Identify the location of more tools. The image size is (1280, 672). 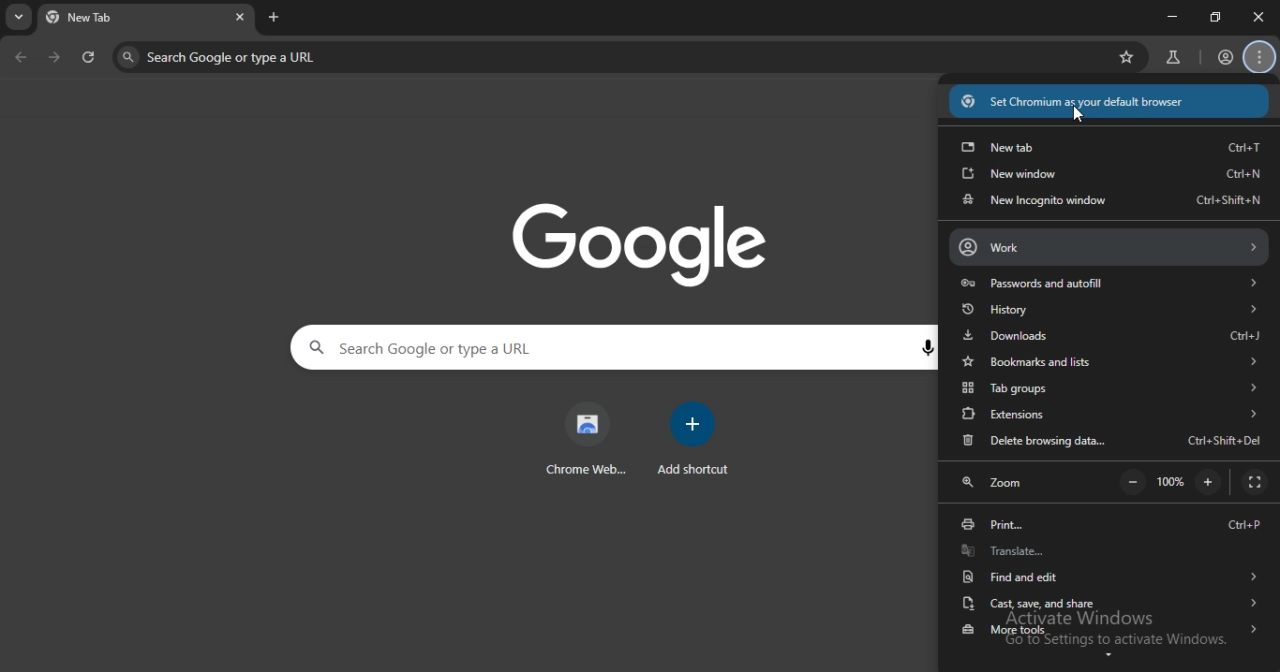
(1111, 632).